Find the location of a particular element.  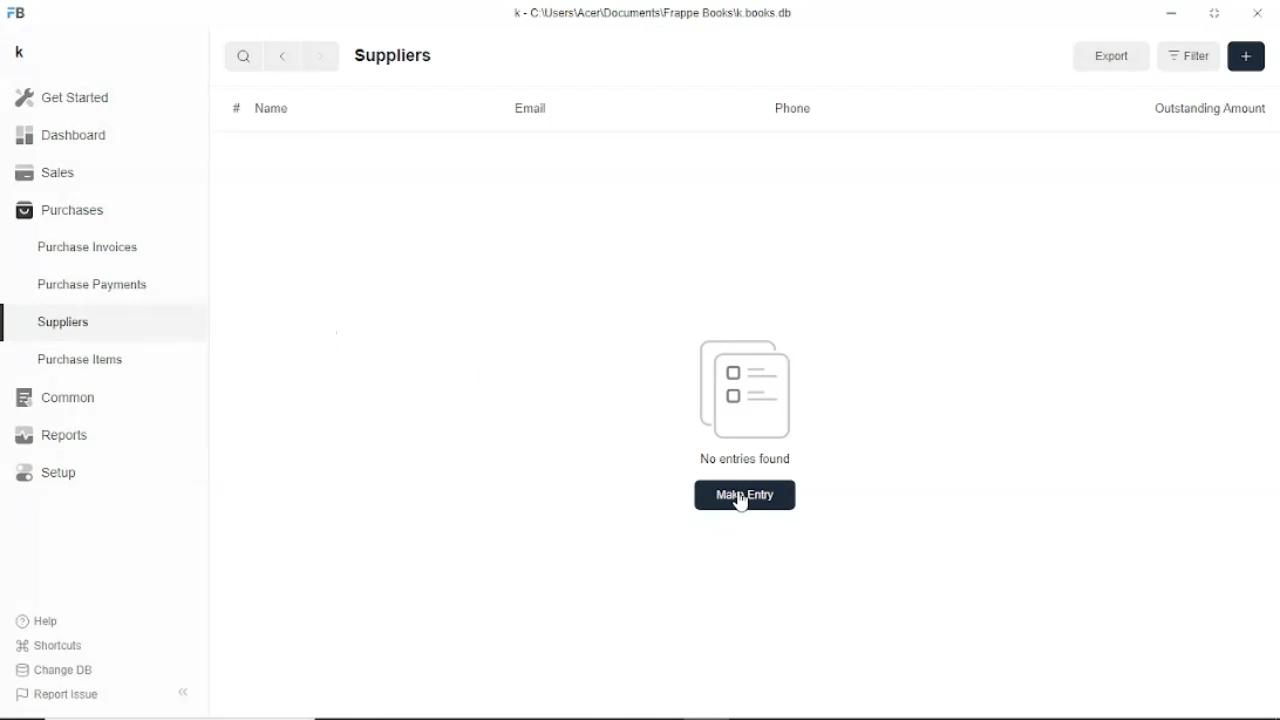

Minimize is located at coordinates (1171, 13).